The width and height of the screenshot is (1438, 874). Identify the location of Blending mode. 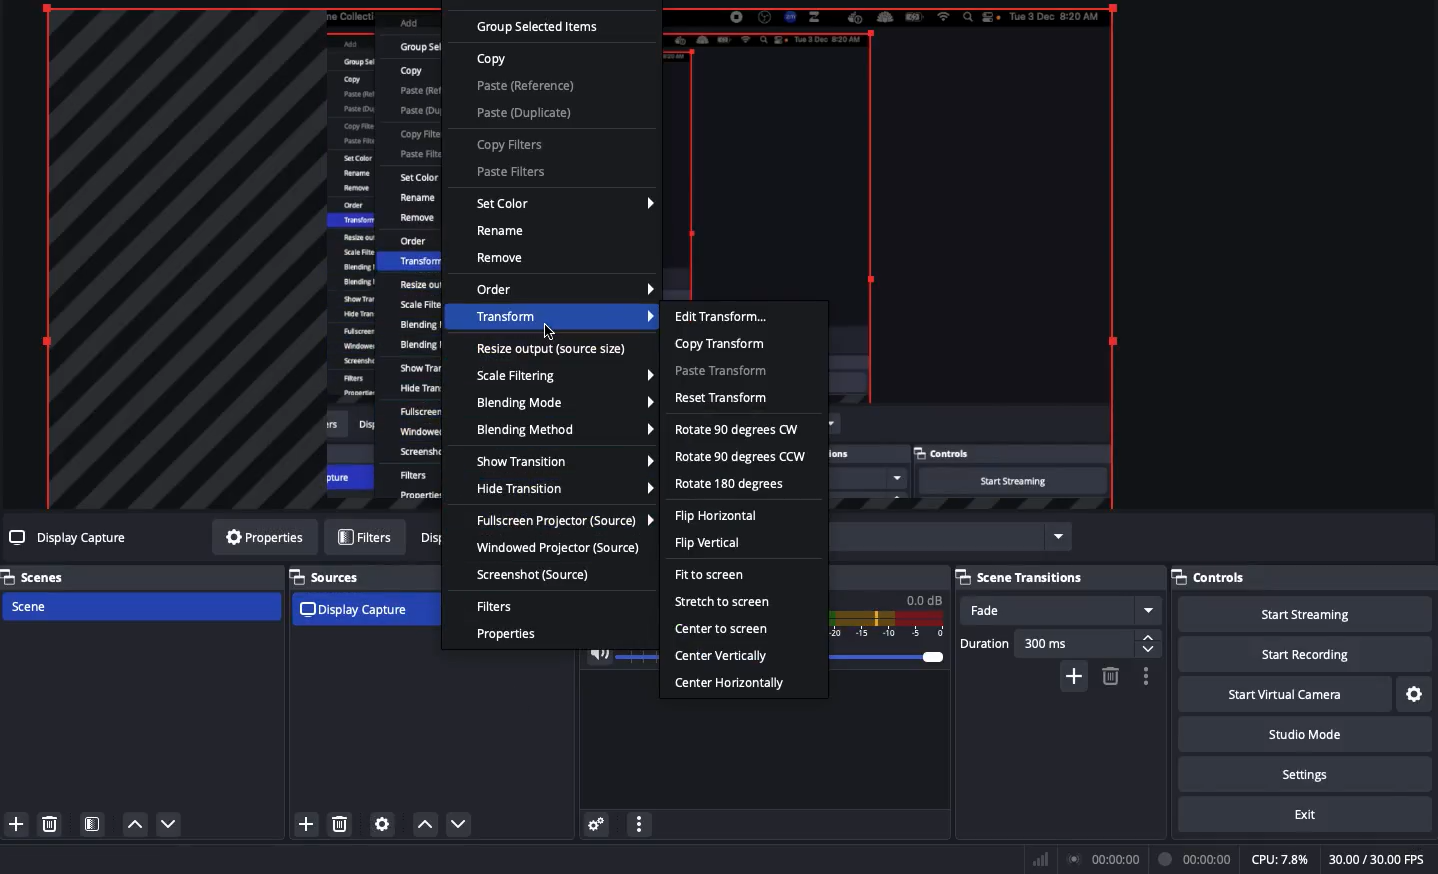
(562, 402).